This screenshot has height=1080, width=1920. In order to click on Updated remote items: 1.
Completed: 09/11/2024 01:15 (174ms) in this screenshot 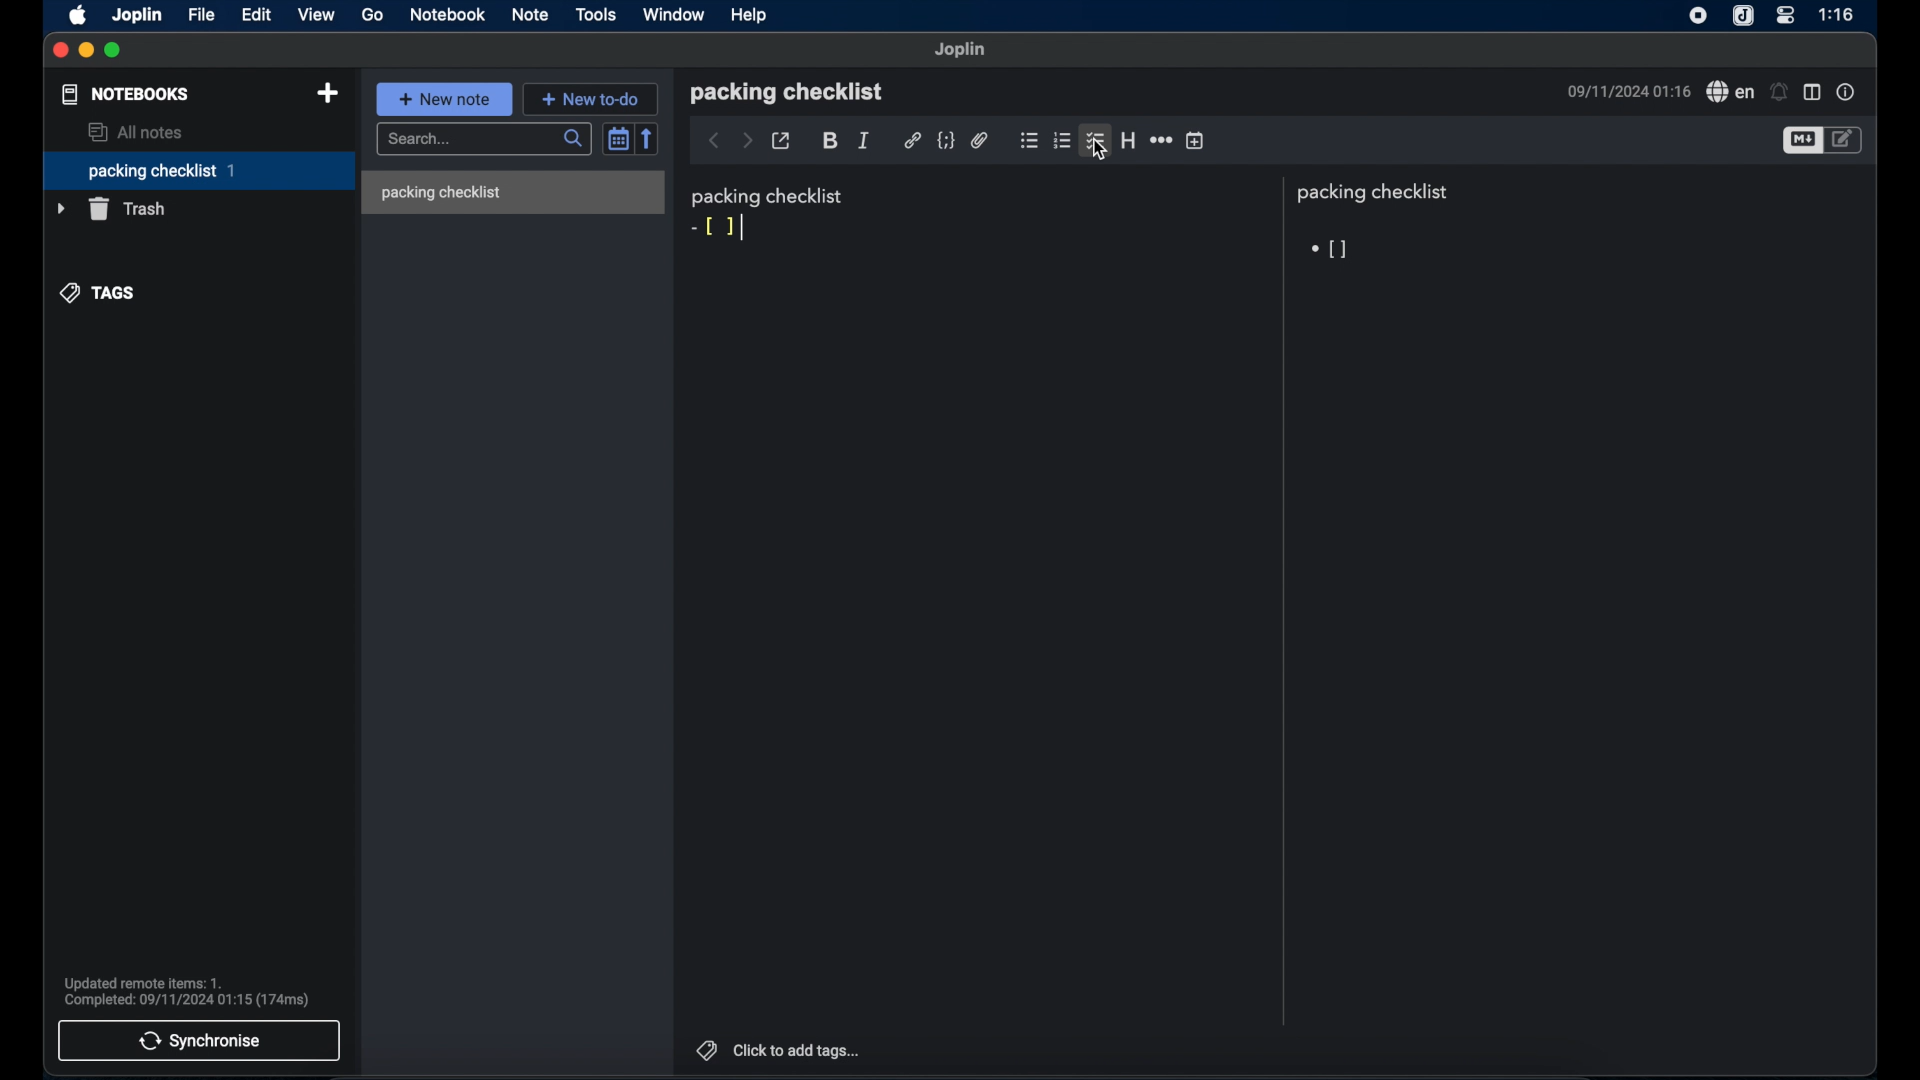, I will do `click(192, 989)`.